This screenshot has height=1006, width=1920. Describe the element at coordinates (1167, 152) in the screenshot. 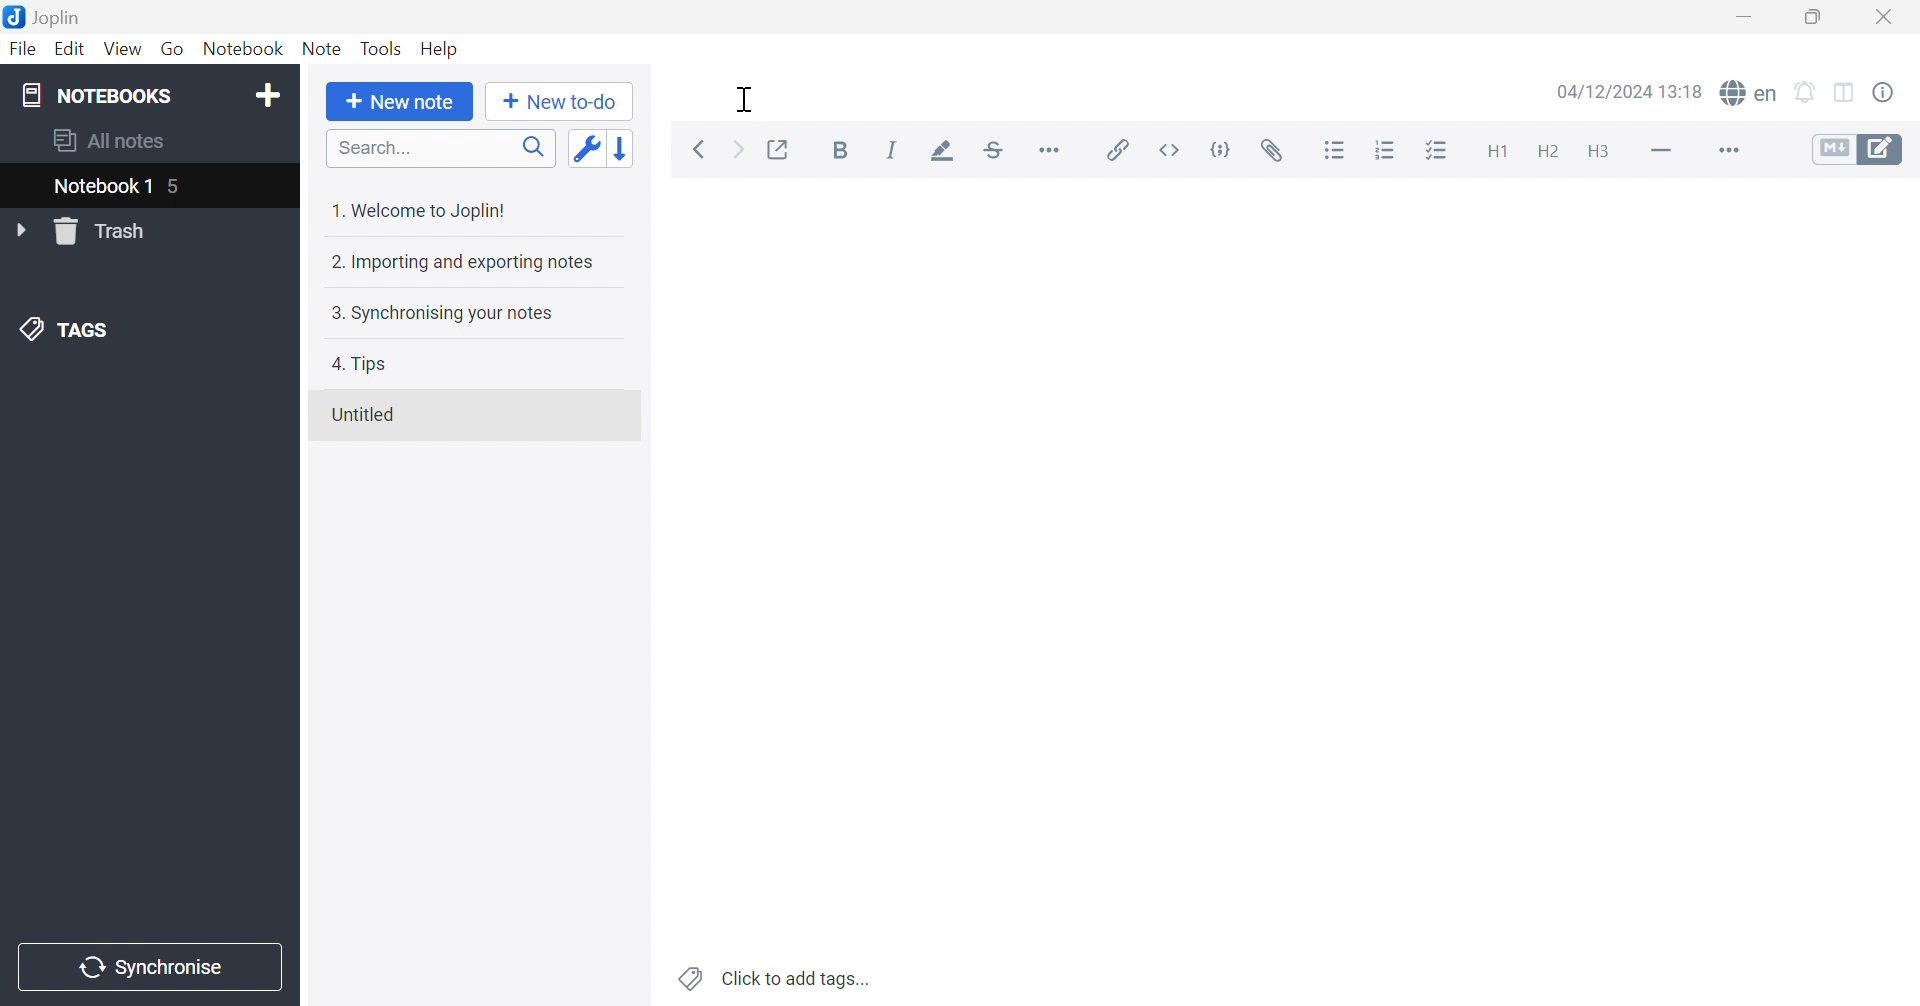

I see `Inline code` at that location.